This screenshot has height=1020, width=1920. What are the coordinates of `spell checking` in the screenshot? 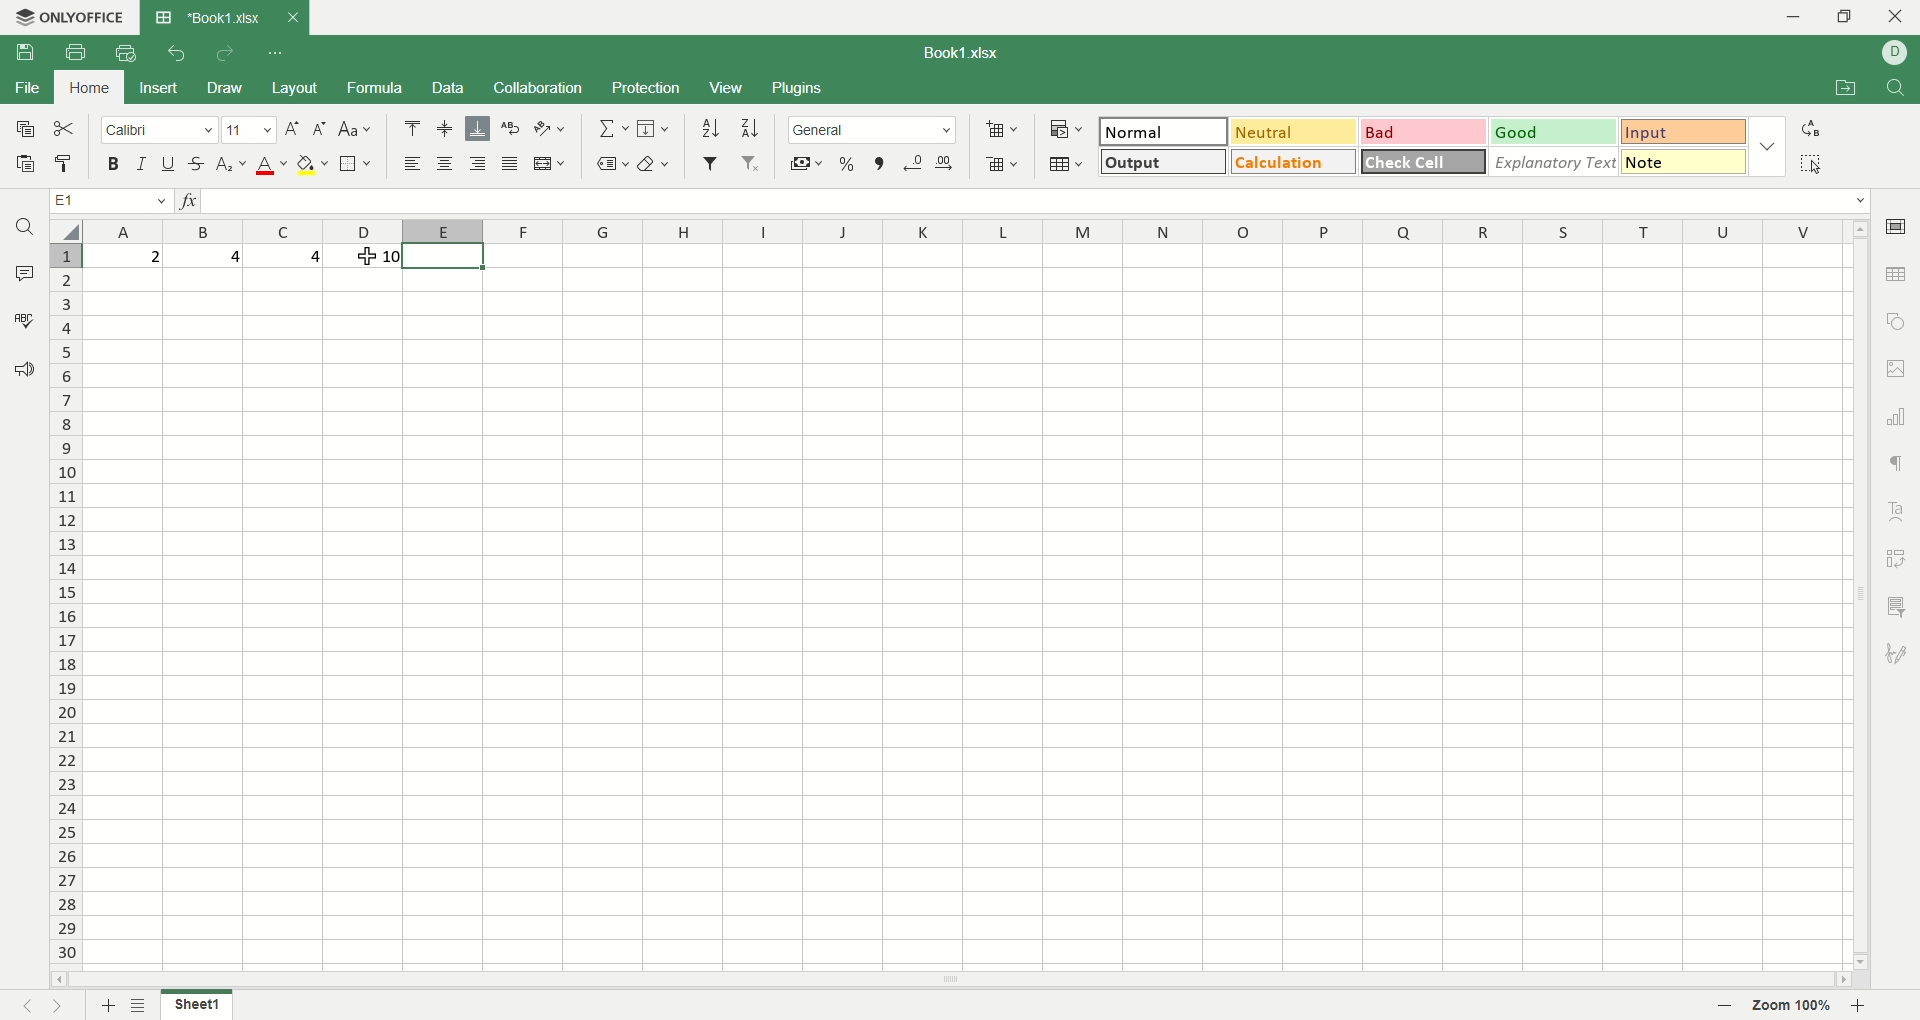 It's located at (23, 321).